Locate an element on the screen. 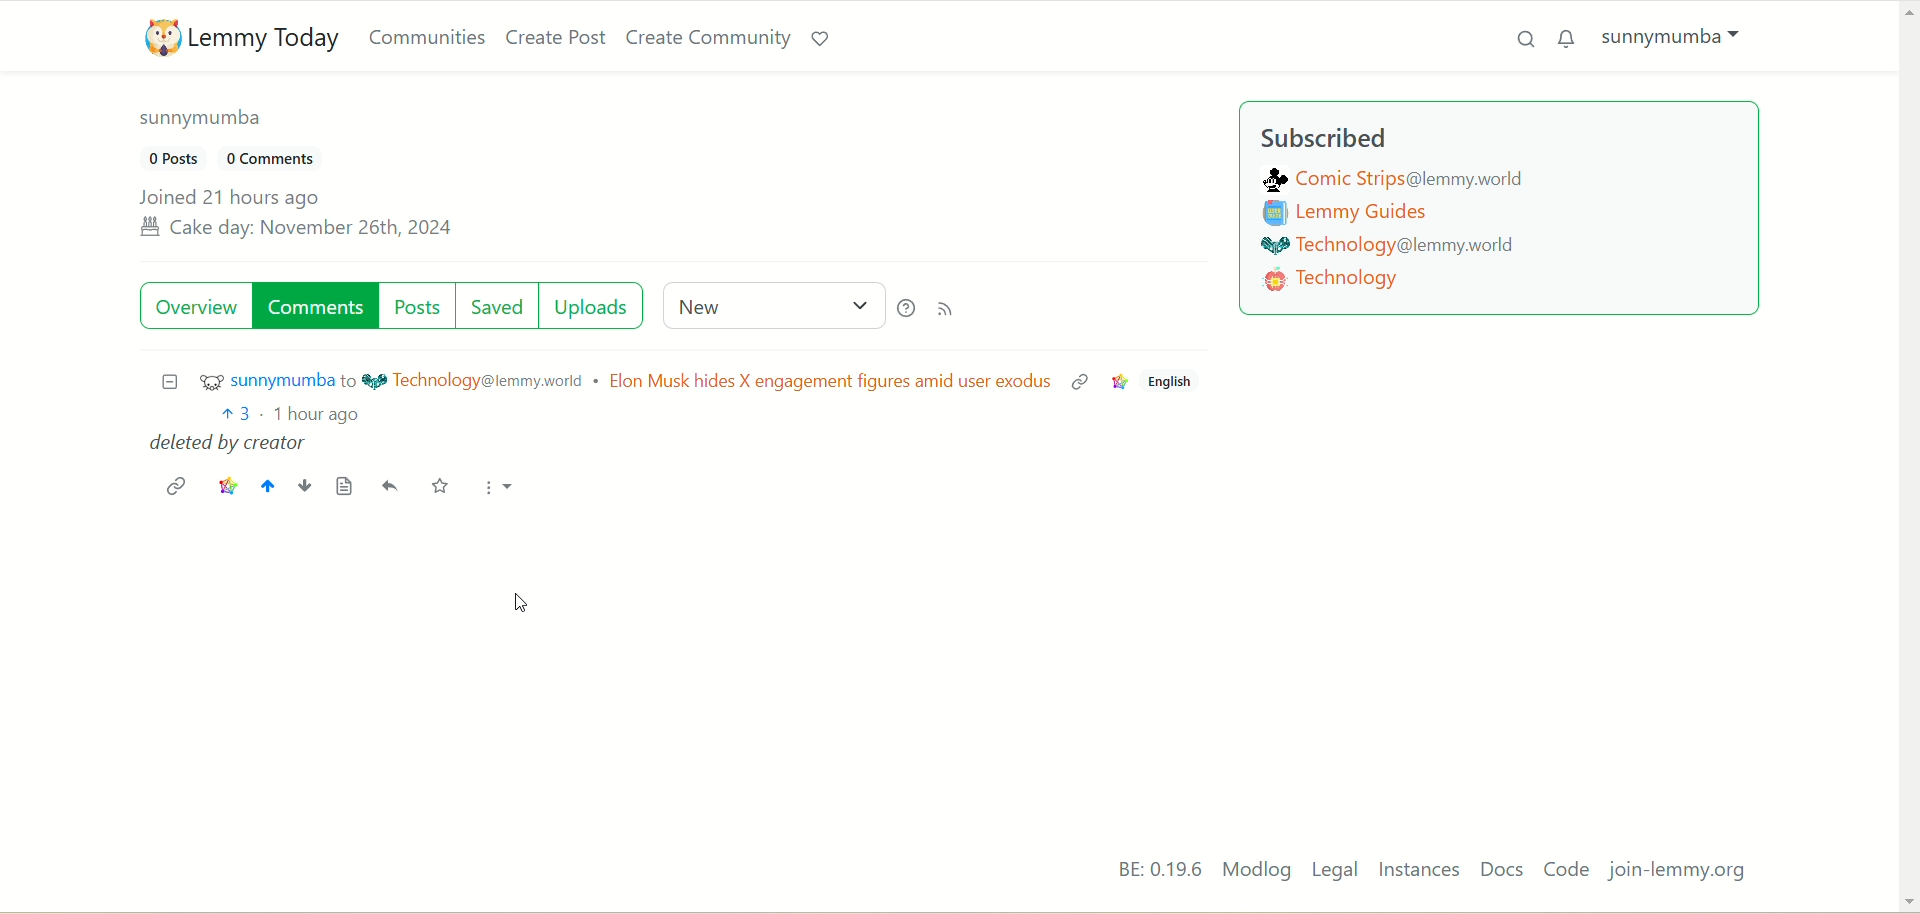  lemmy today logo and name is located at coordinates (235, 37).